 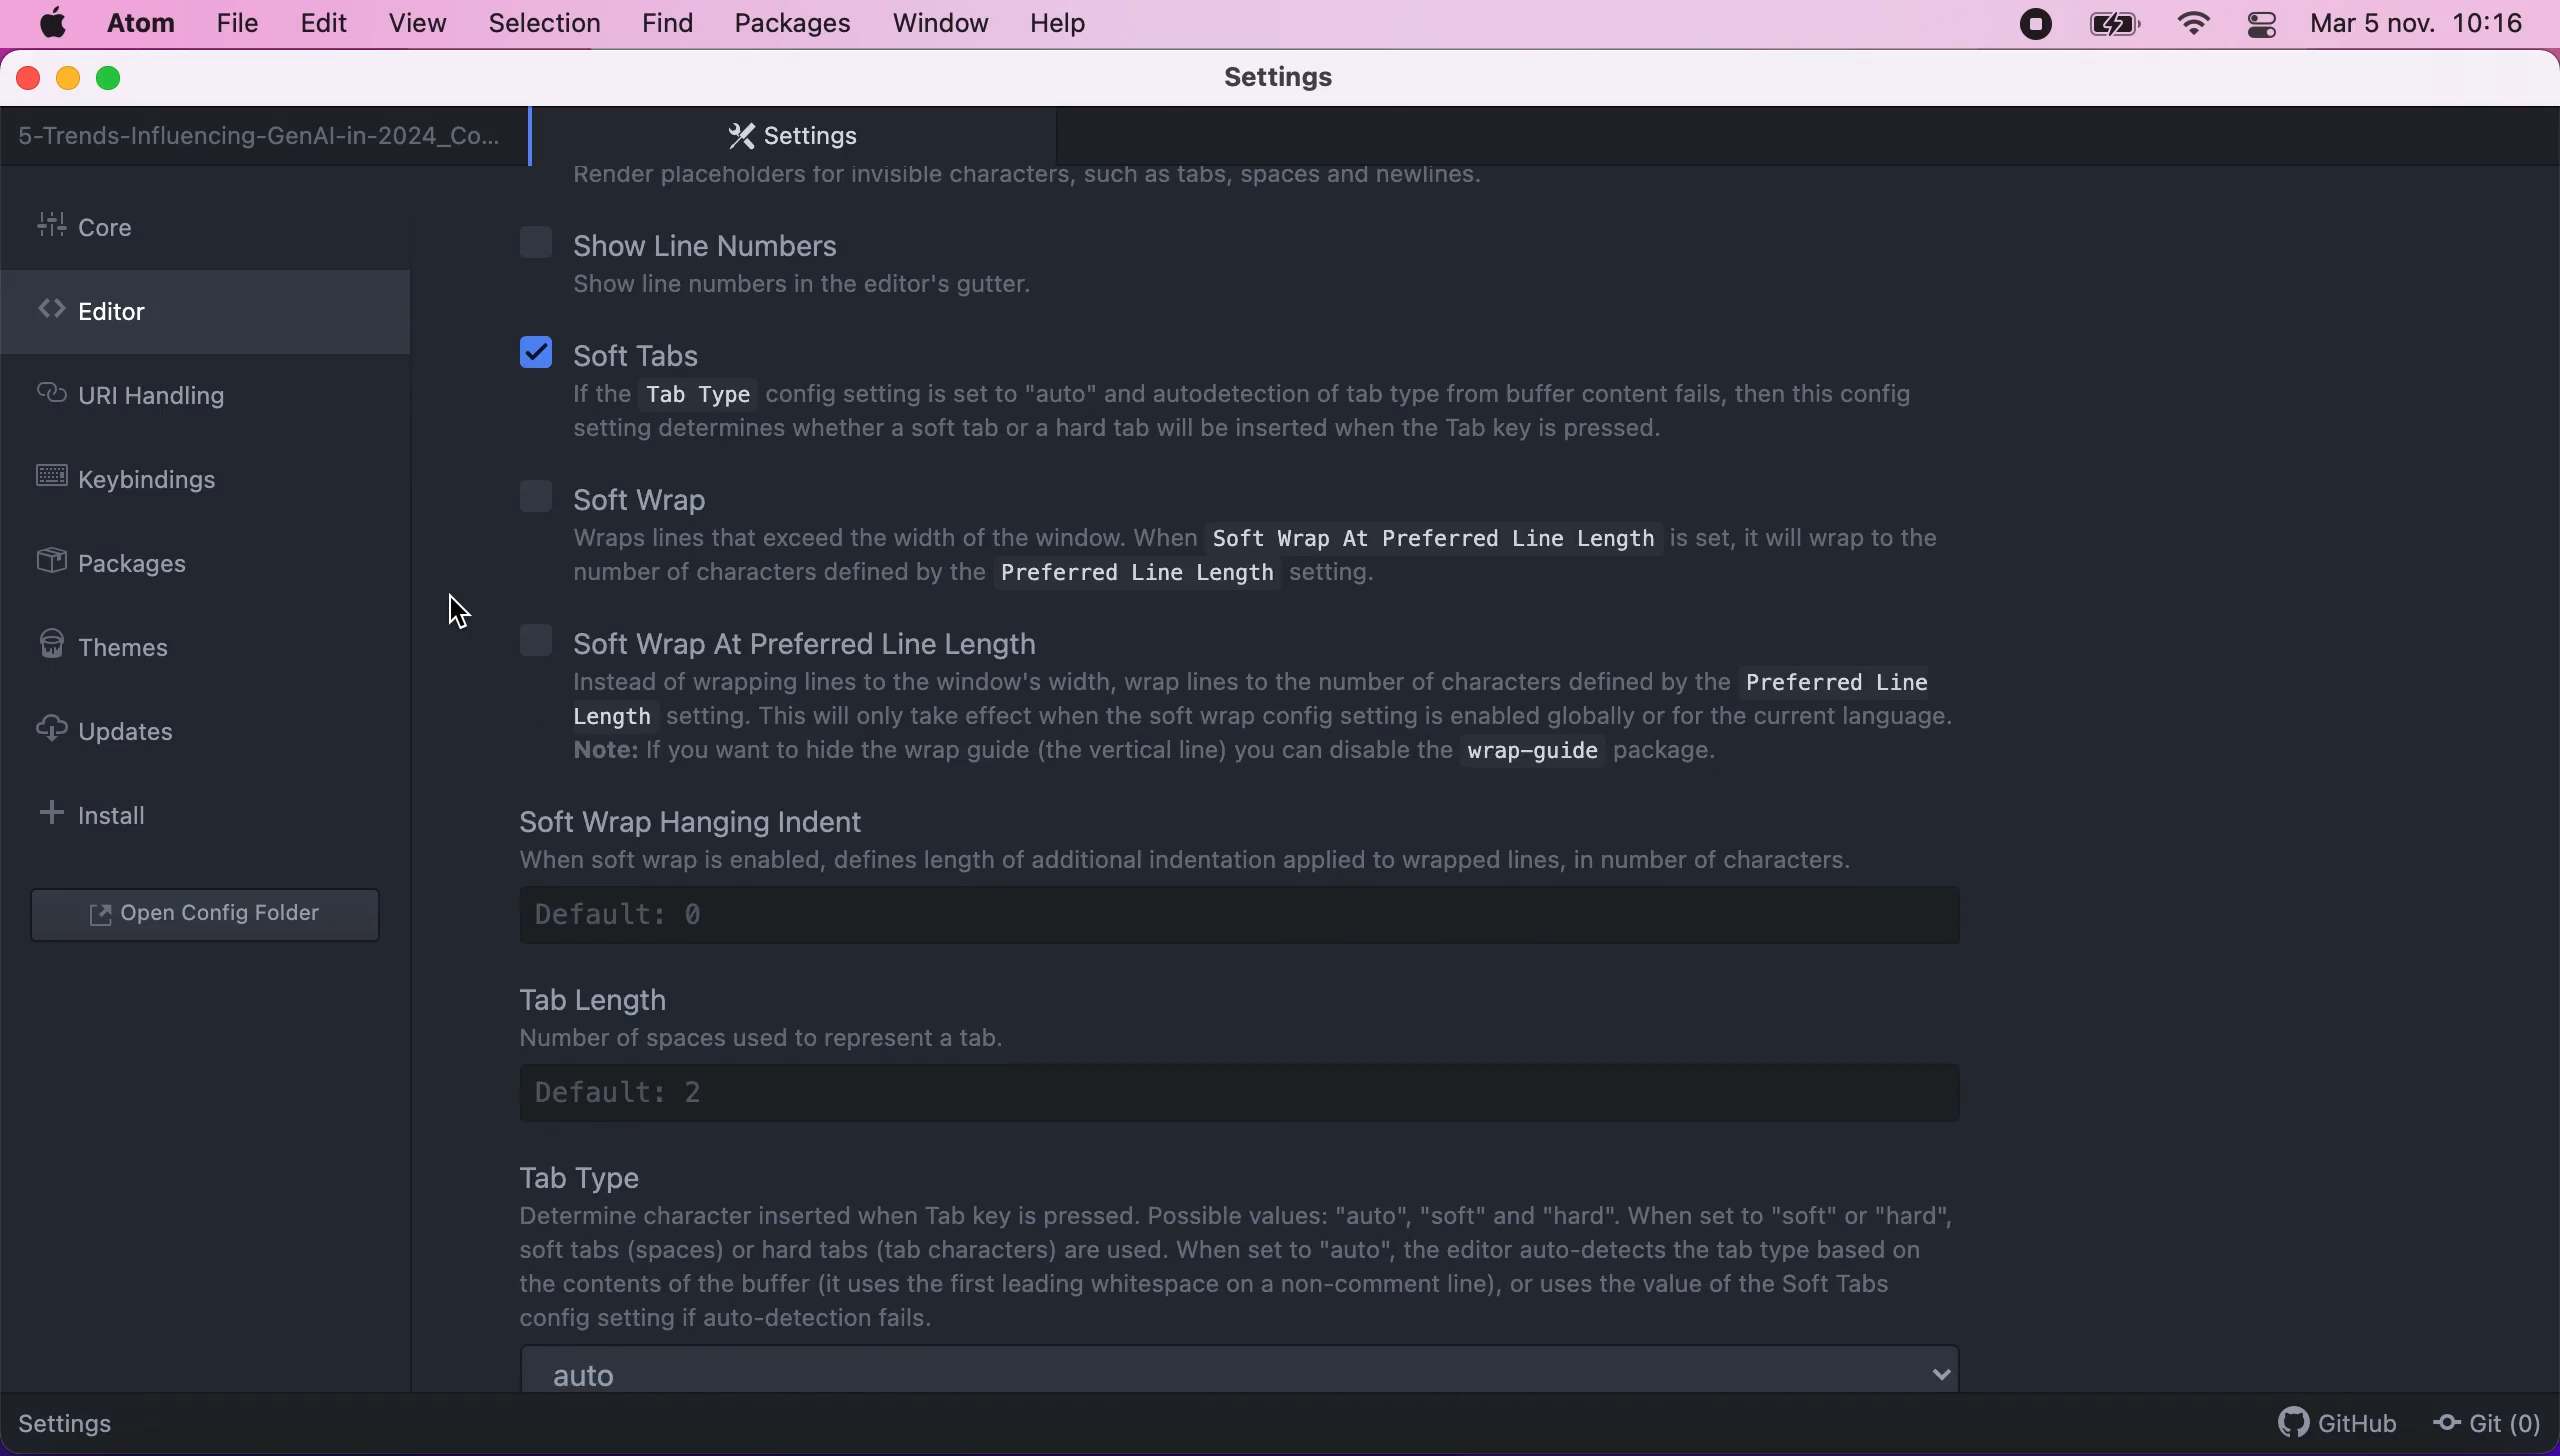 I want to click on Git (0), so click(x=2481, y=1422).